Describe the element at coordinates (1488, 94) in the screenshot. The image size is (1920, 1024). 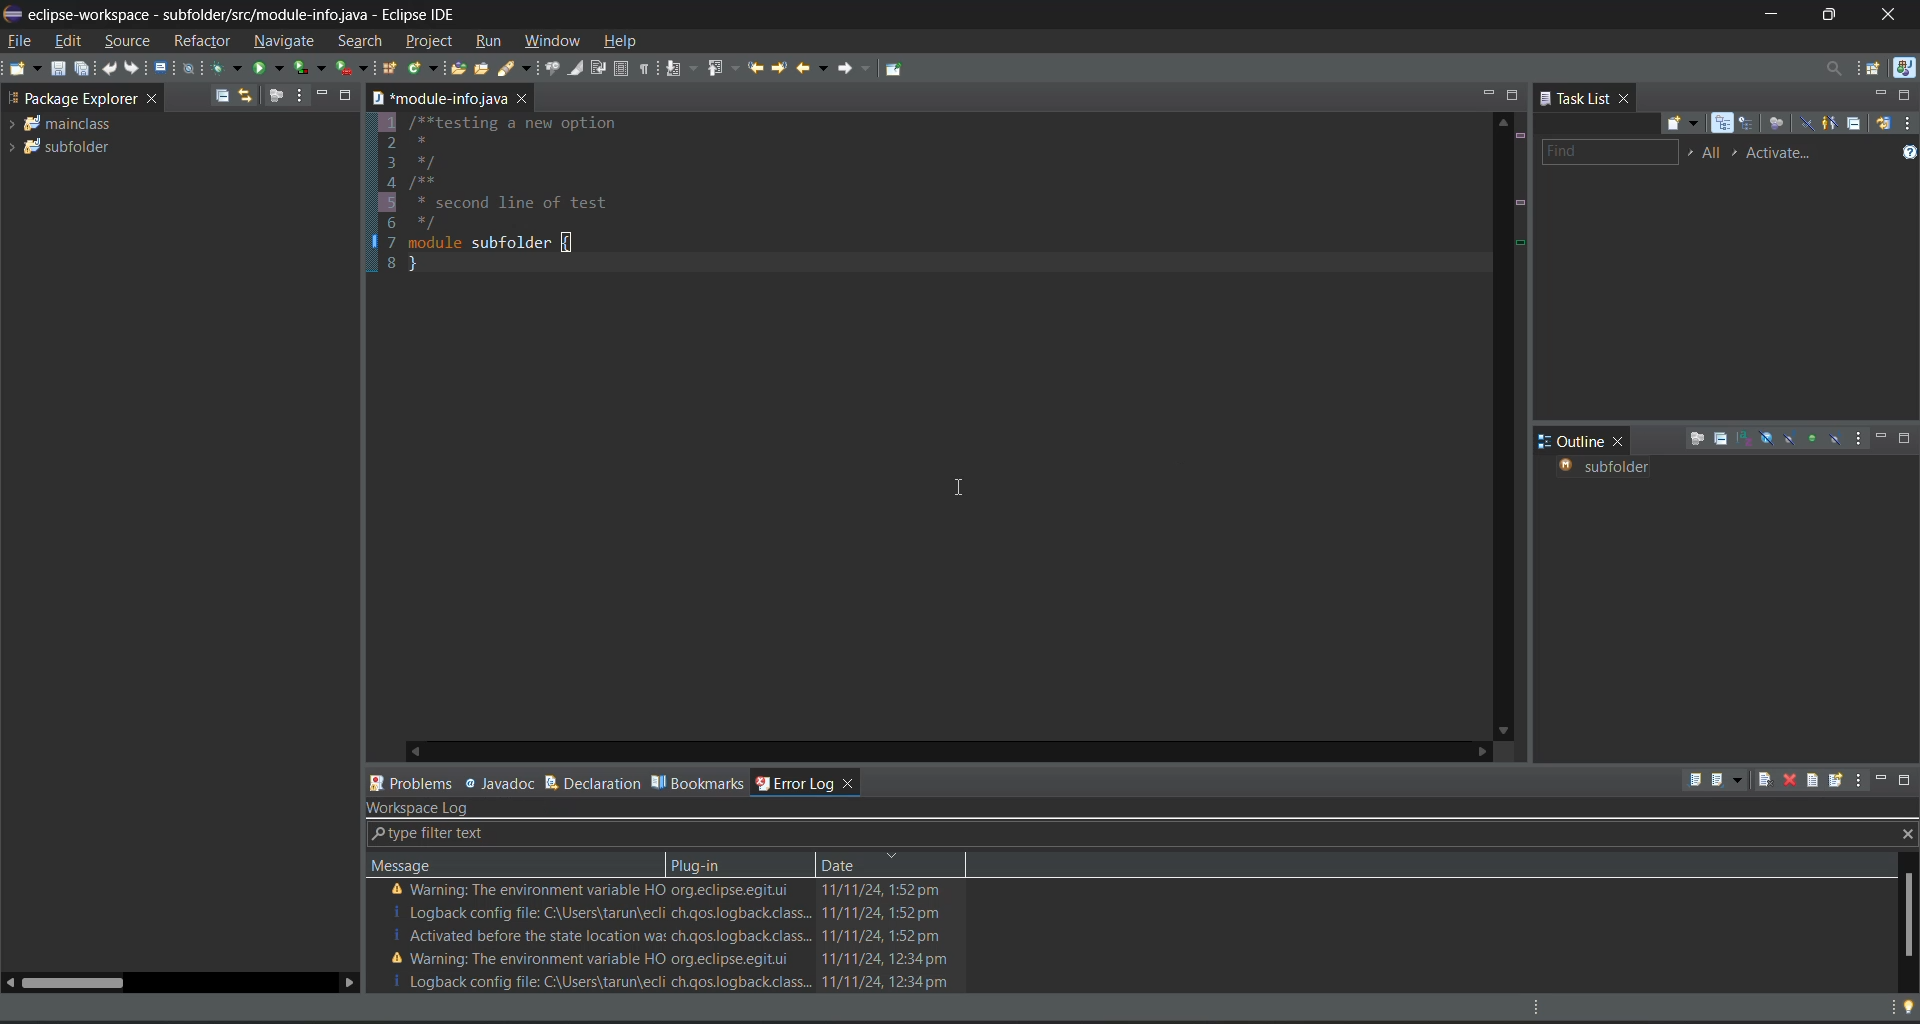
I see `minimize` at that location.